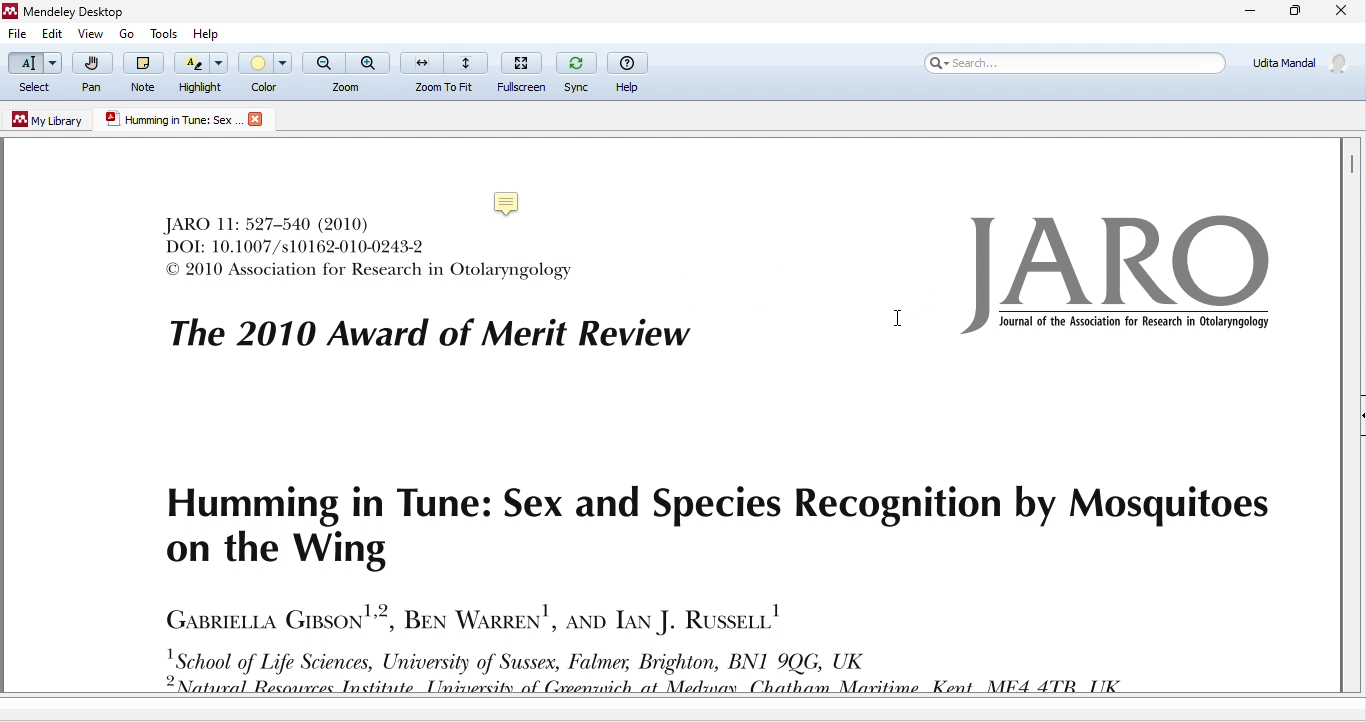 The width and height of the screenshot is (1366, 722). What do you see at coordinates (701, 573) in the screenshot?
I see `journal text` at bounding box center [701, 573].